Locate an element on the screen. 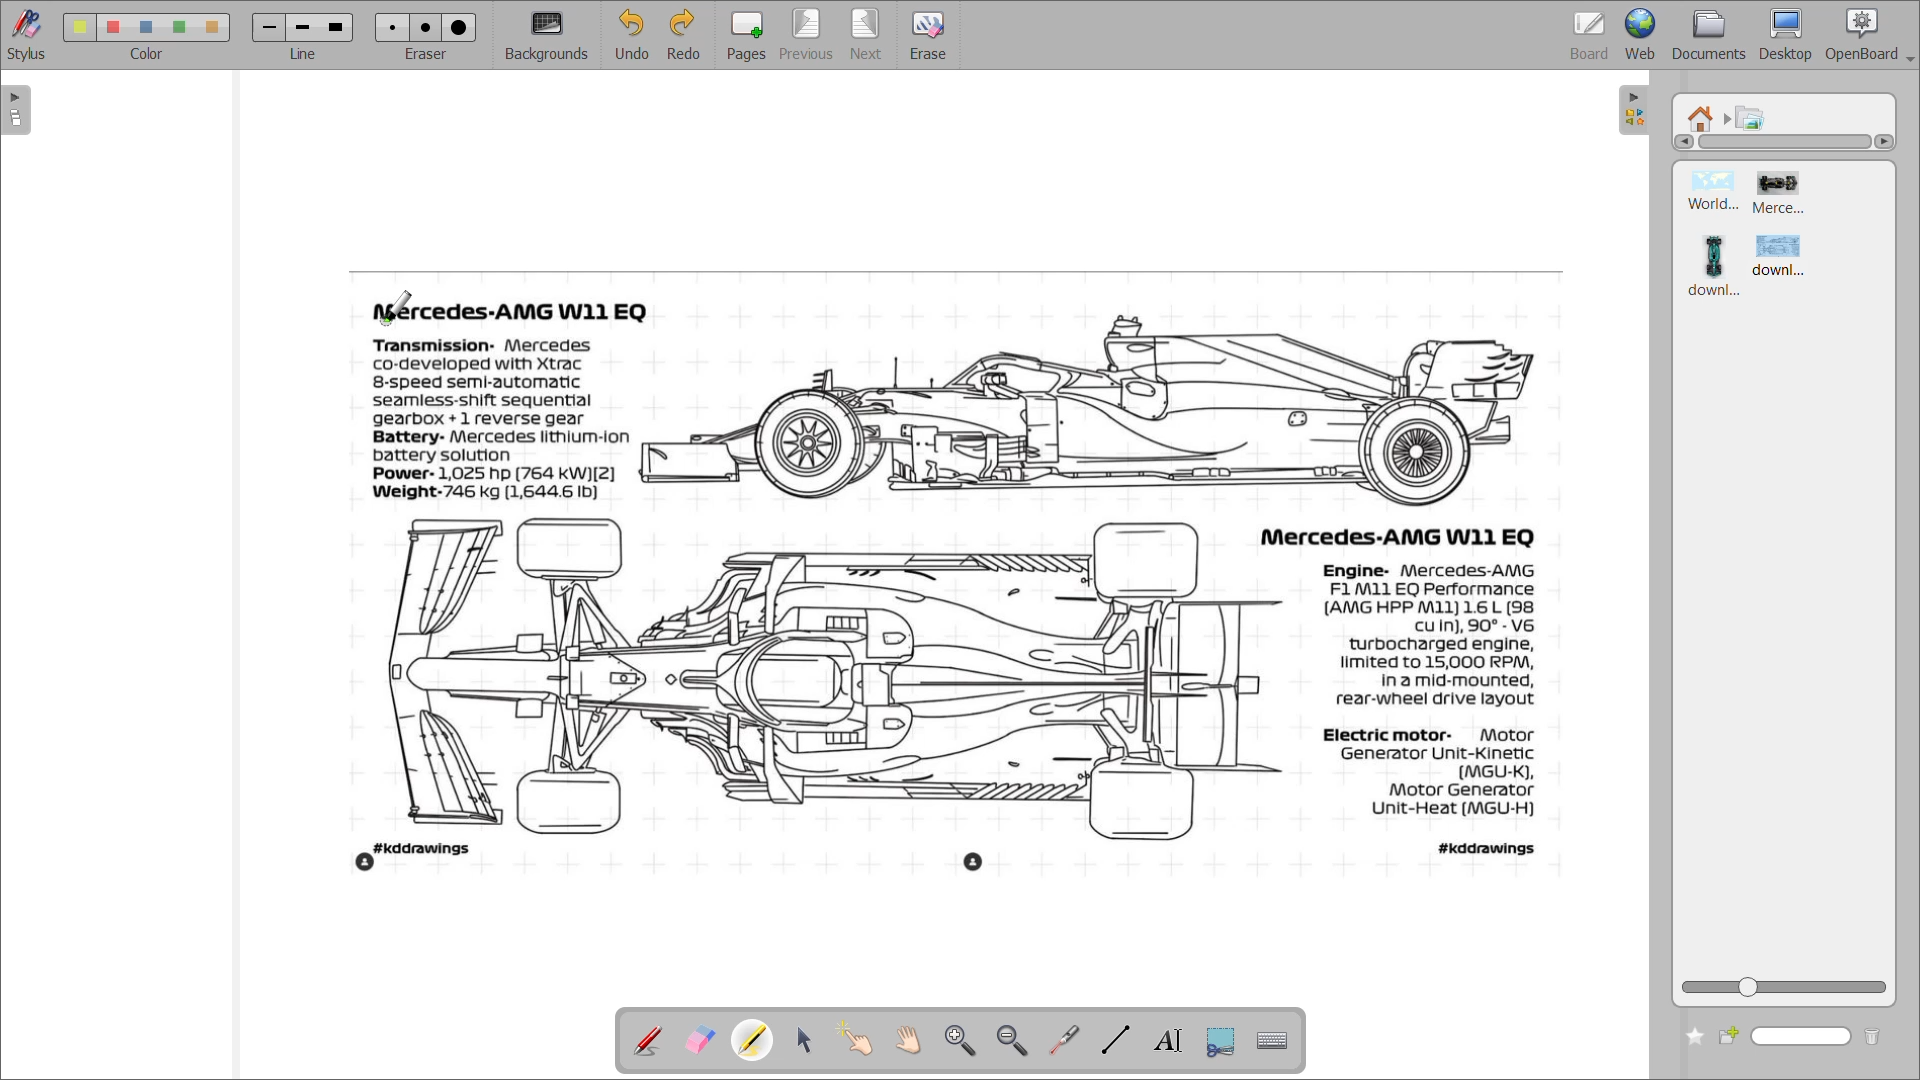 The height and width of the screenshot is (1080, 1920). display virtual keyboard is located at coordinates (1275, 1042).